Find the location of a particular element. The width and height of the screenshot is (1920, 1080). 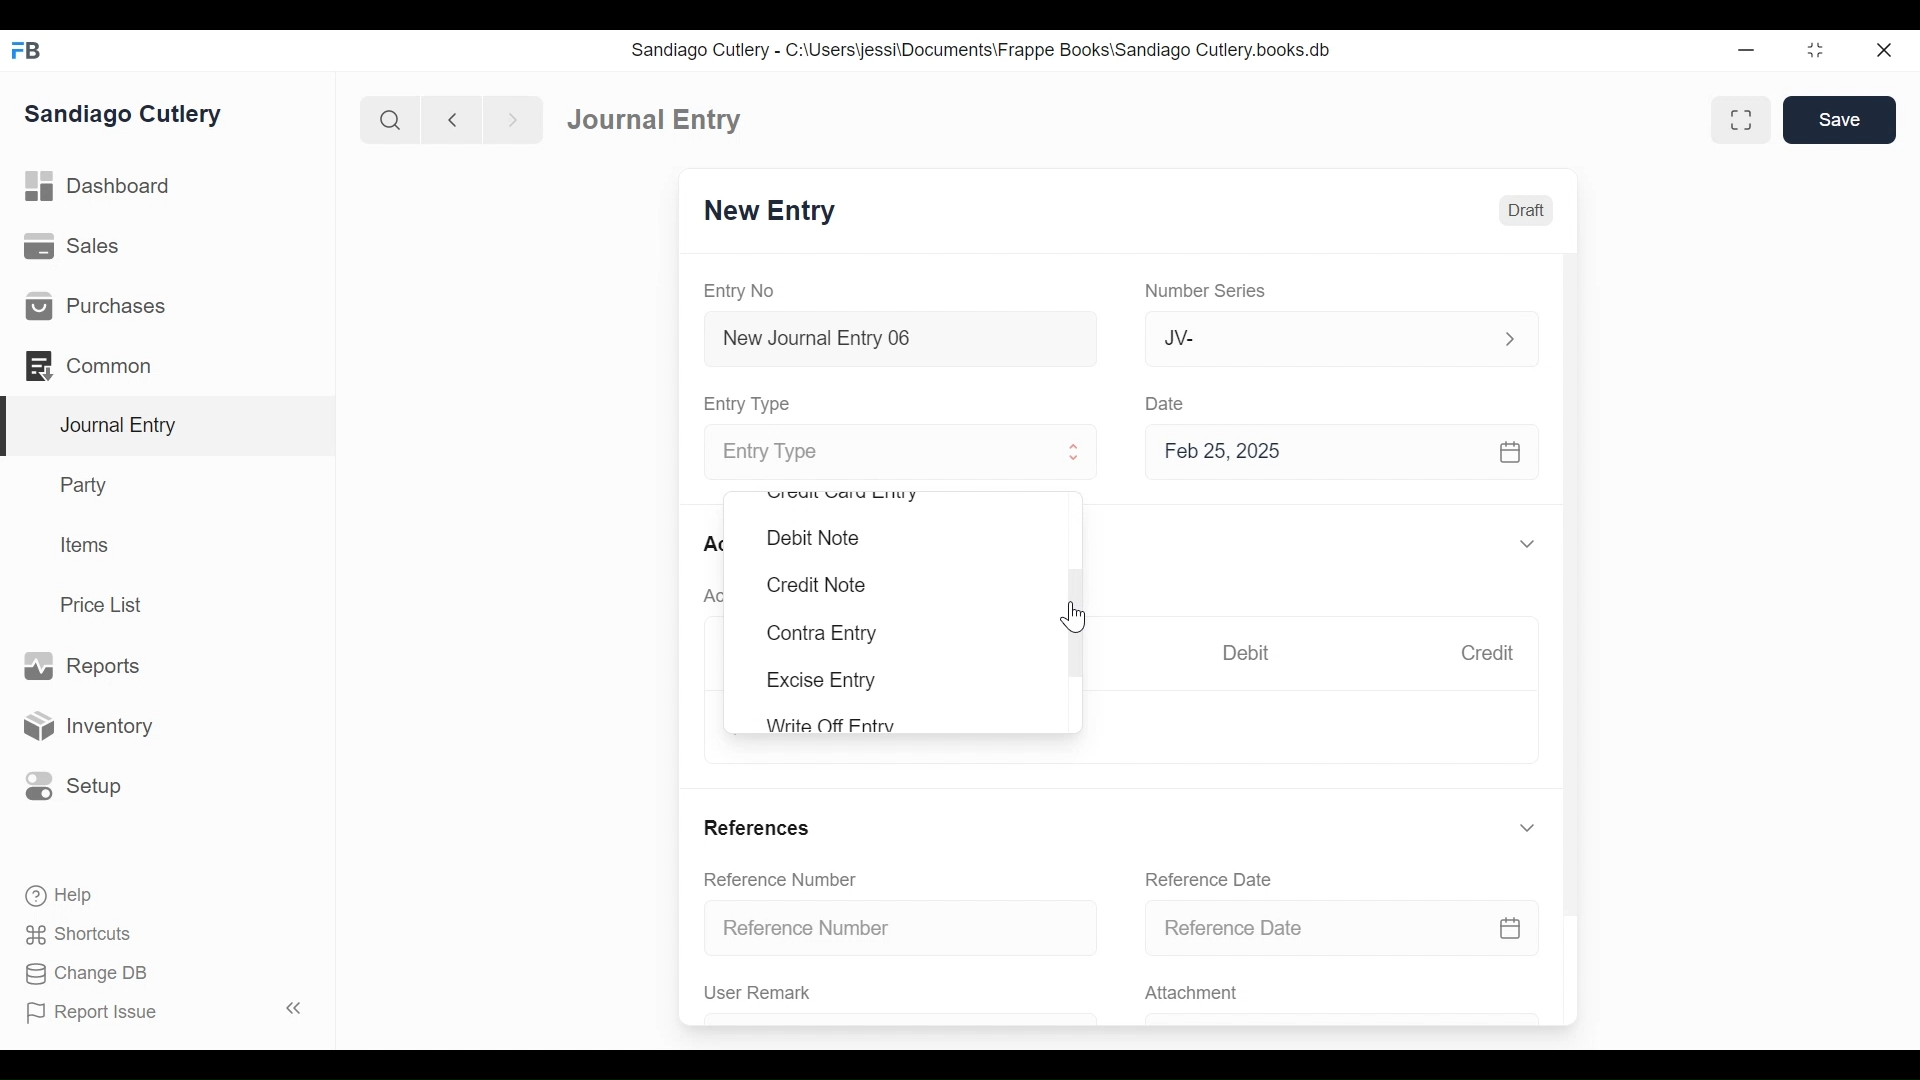

Expand is located at coordinates (1075, 452).